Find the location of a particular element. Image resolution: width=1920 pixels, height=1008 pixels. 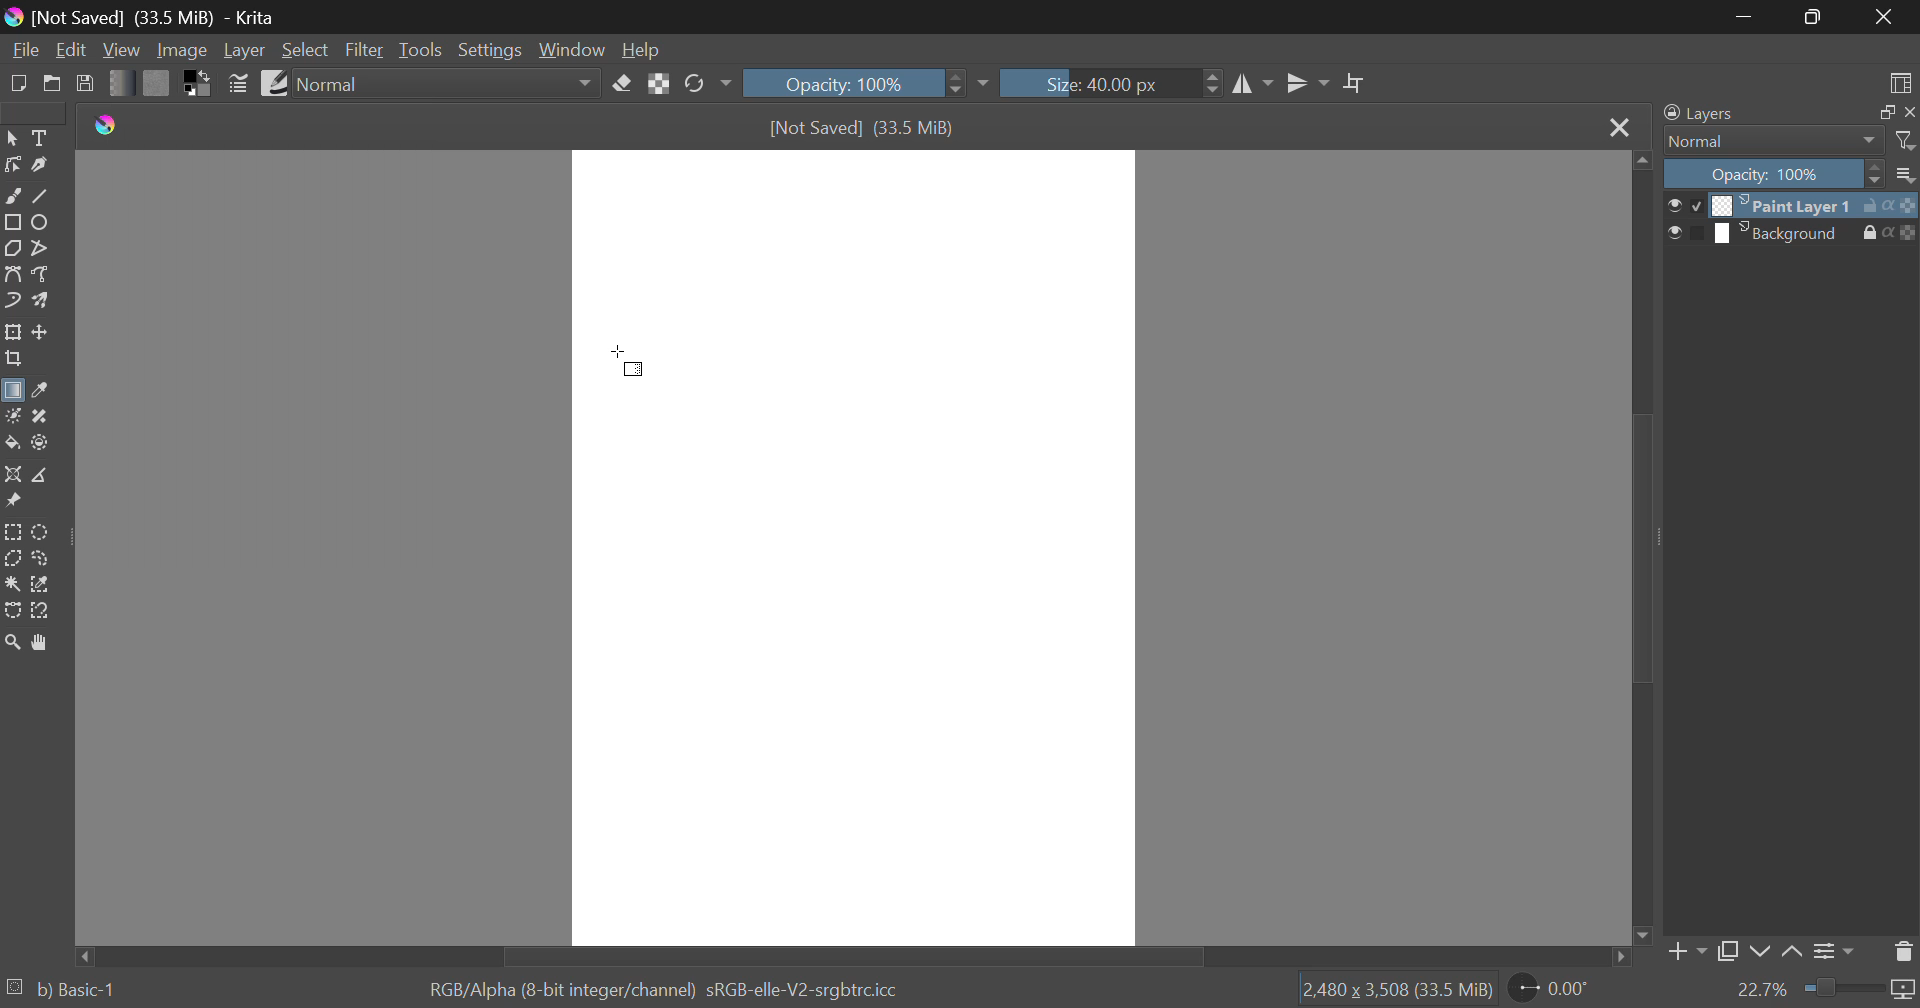

Normal is located at coordinates (449, 84).